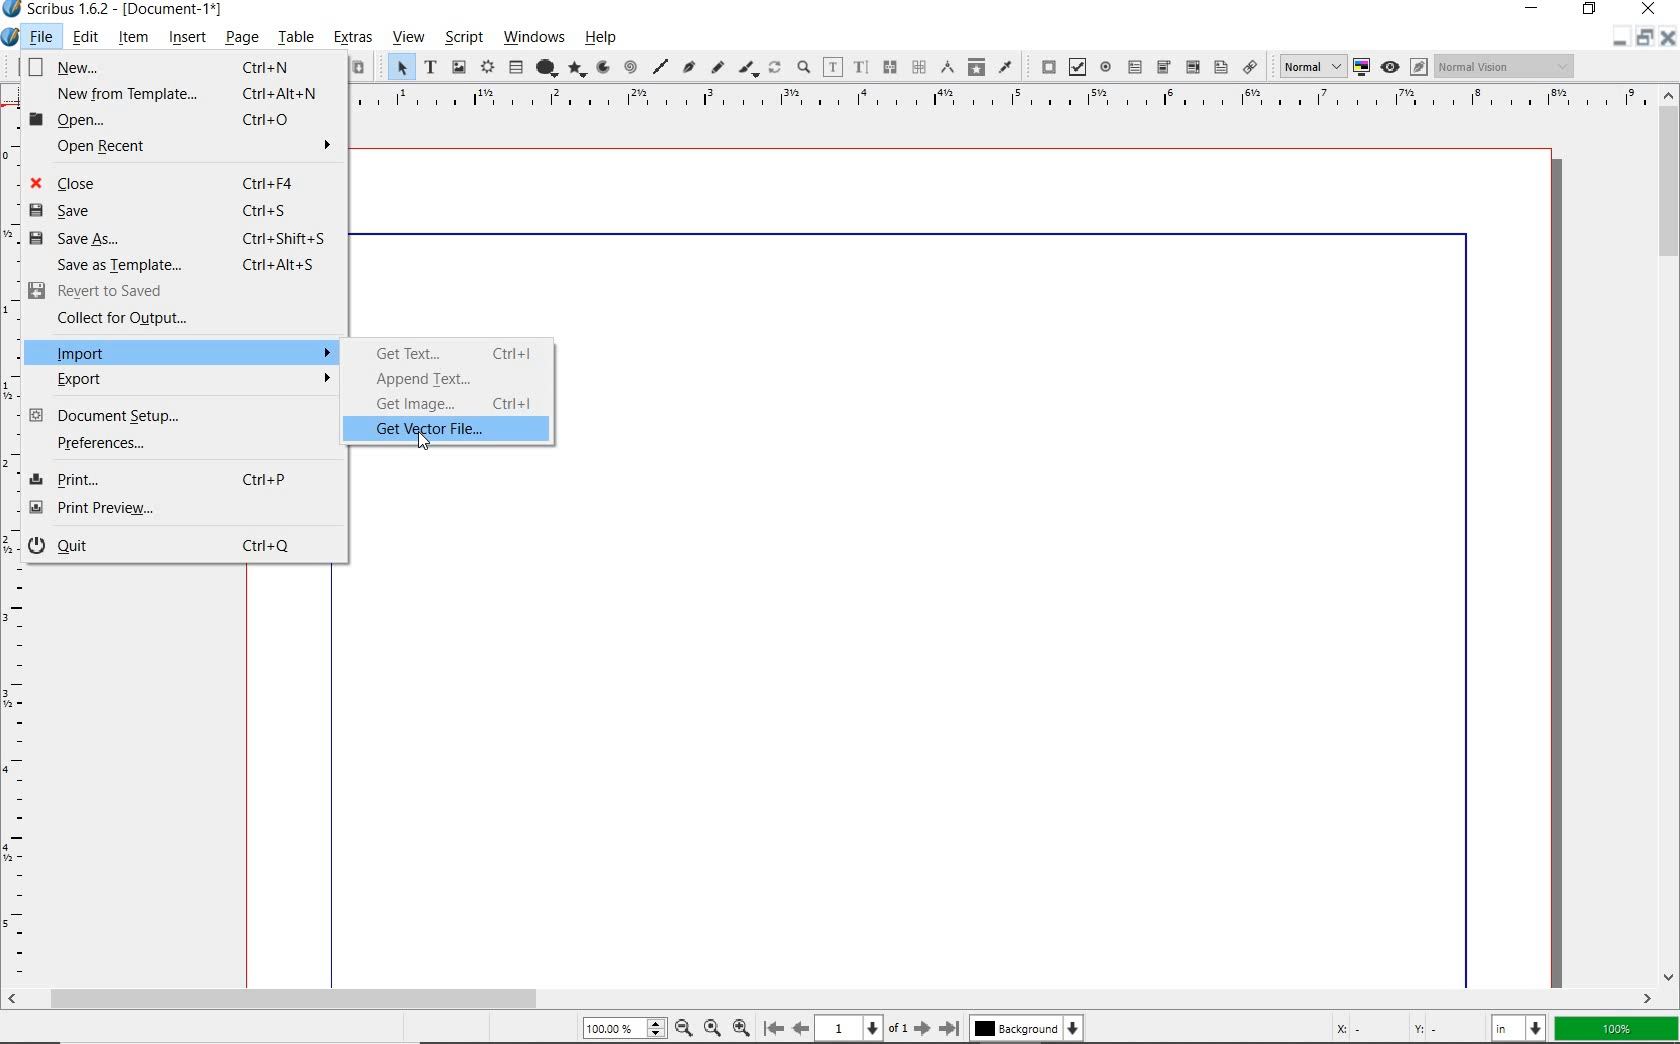 The height and width of the screenshot is (1044, 1680). I want to click on New from Template... Ctrl+Alt+N, so click(182, 92).